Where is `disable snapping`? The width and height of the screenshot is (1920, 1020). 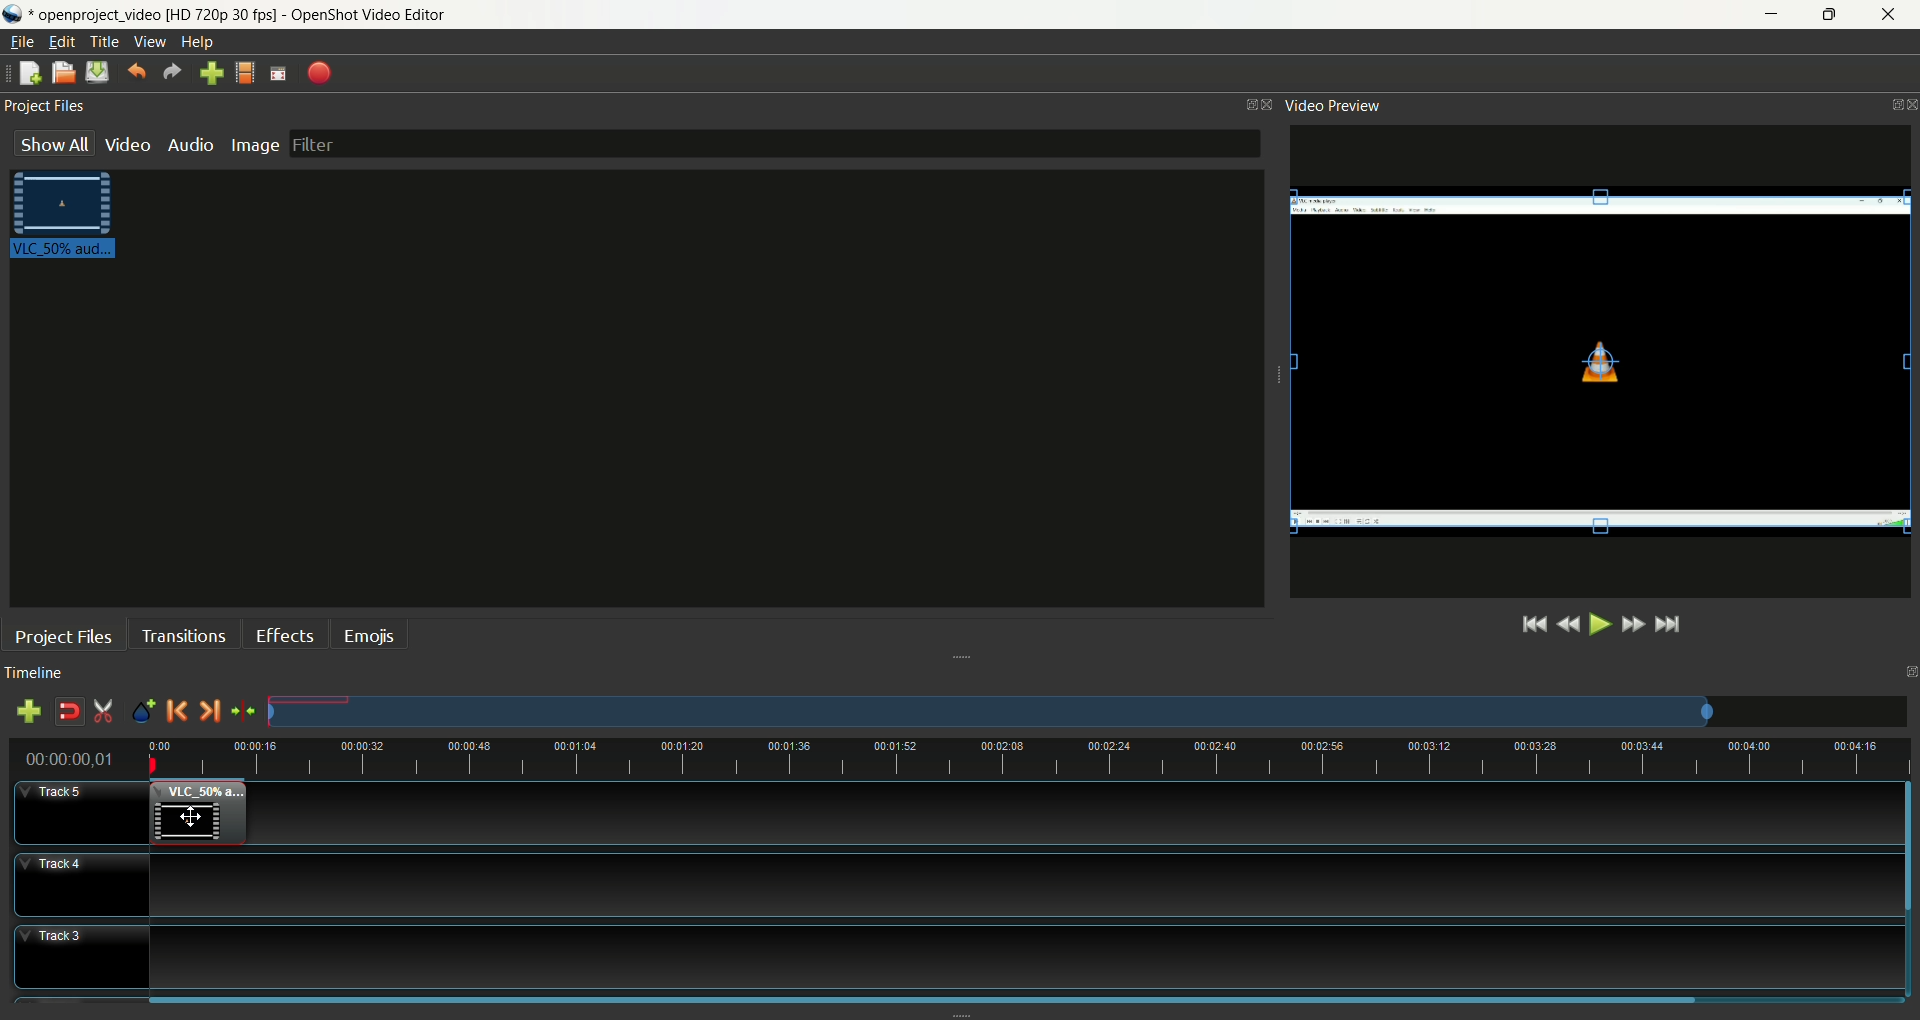
disable snapping is located at coordinates (69, 711).